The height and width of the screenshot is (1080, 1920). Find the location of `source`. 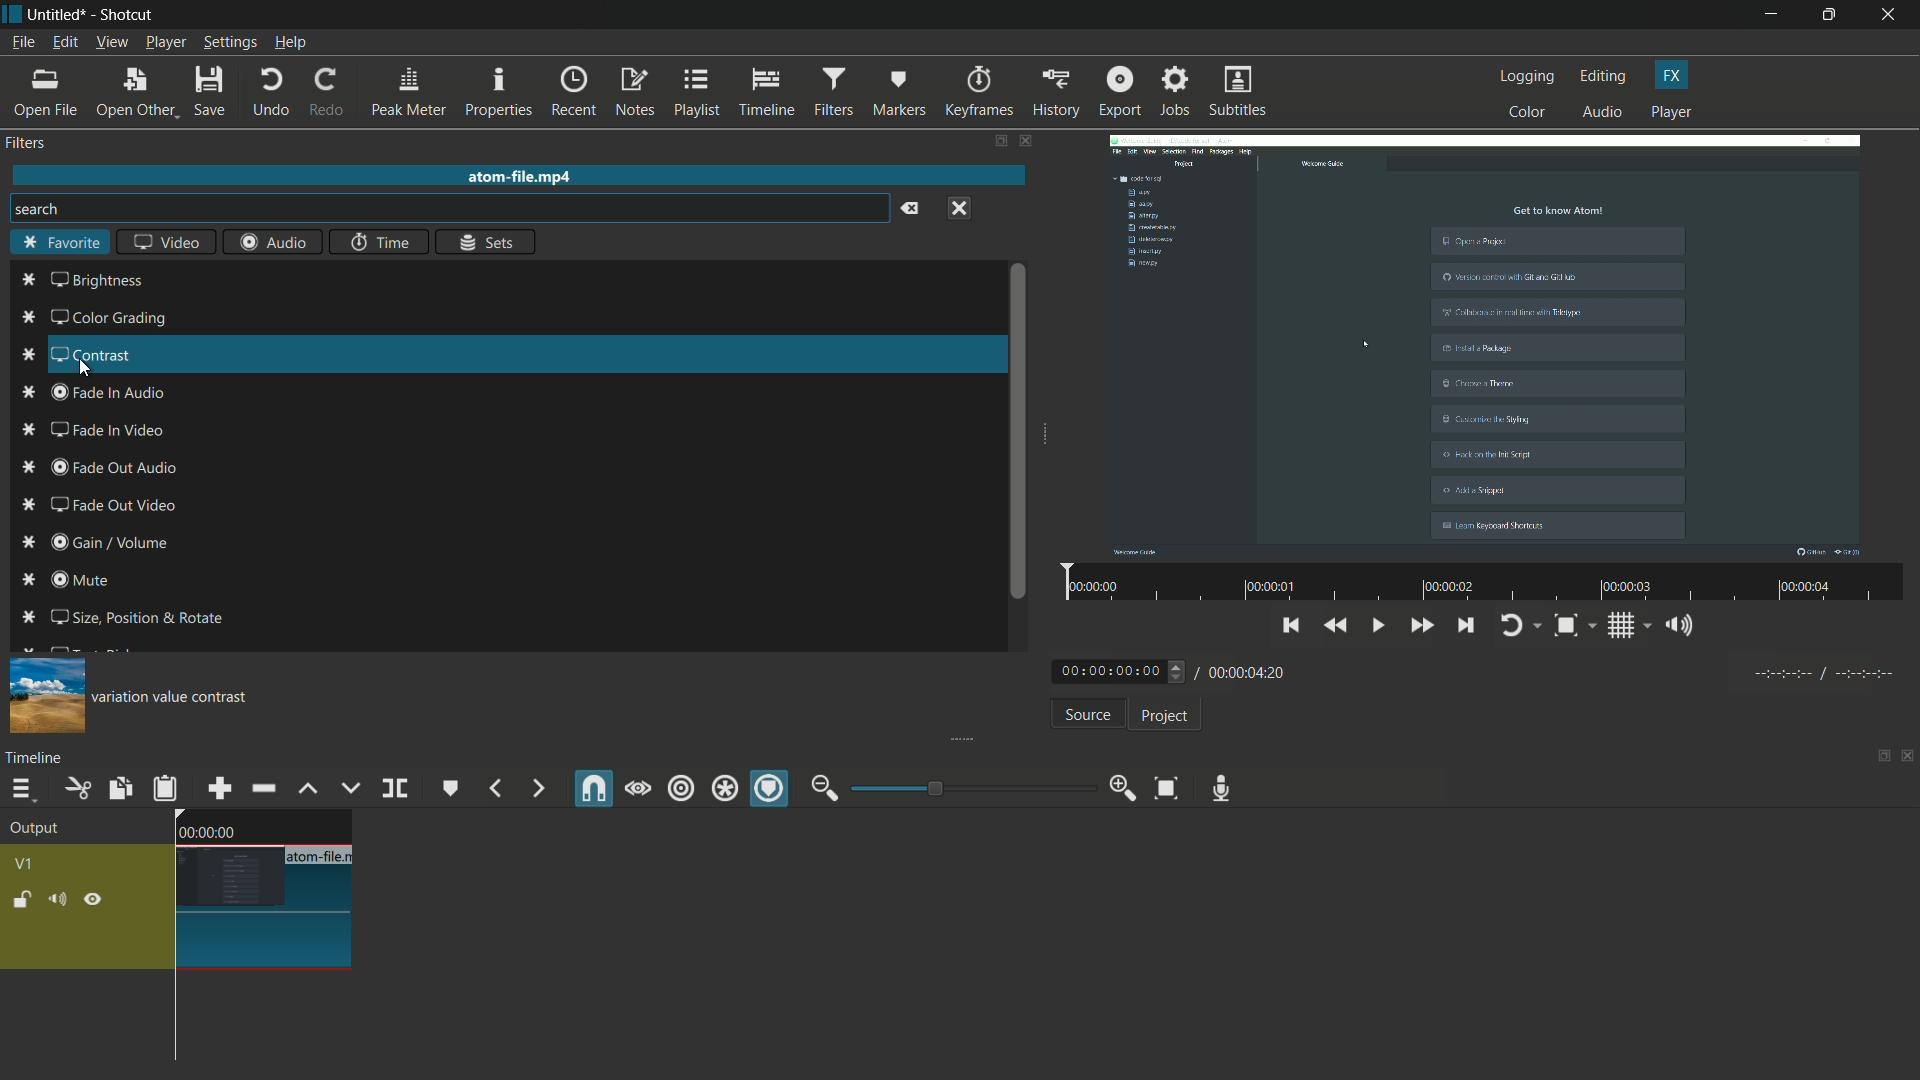

source is located at coordinates (1087, 717).